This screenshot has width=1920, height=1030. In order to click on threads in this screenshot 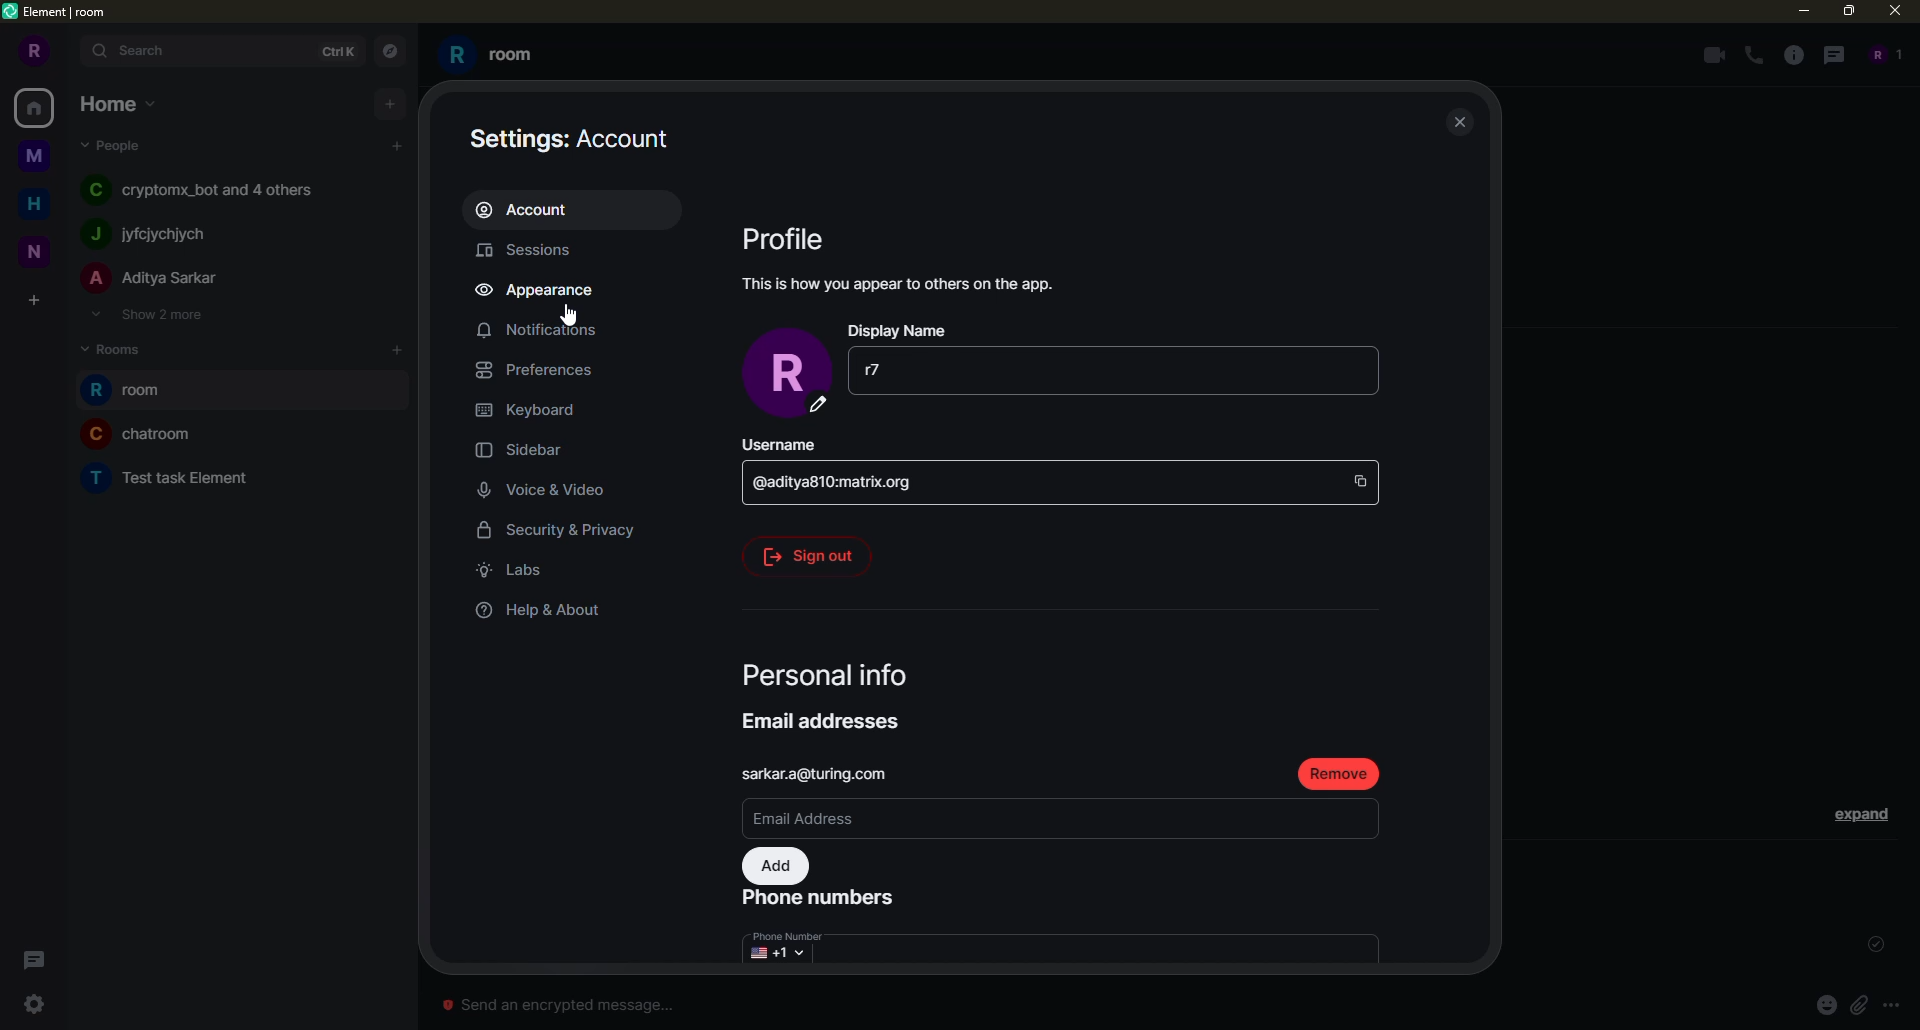, I will do `click(30, 960)`.